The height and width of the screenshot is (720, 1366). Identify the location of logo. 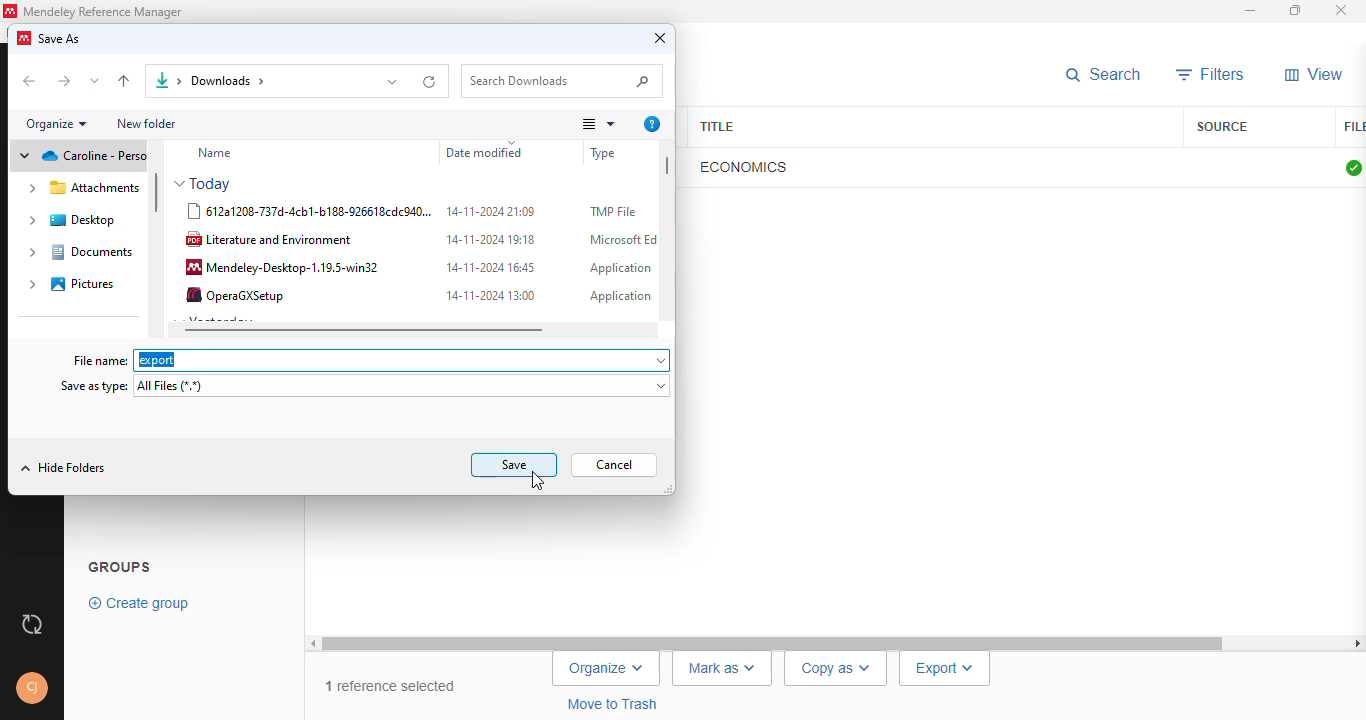
(25, 37).